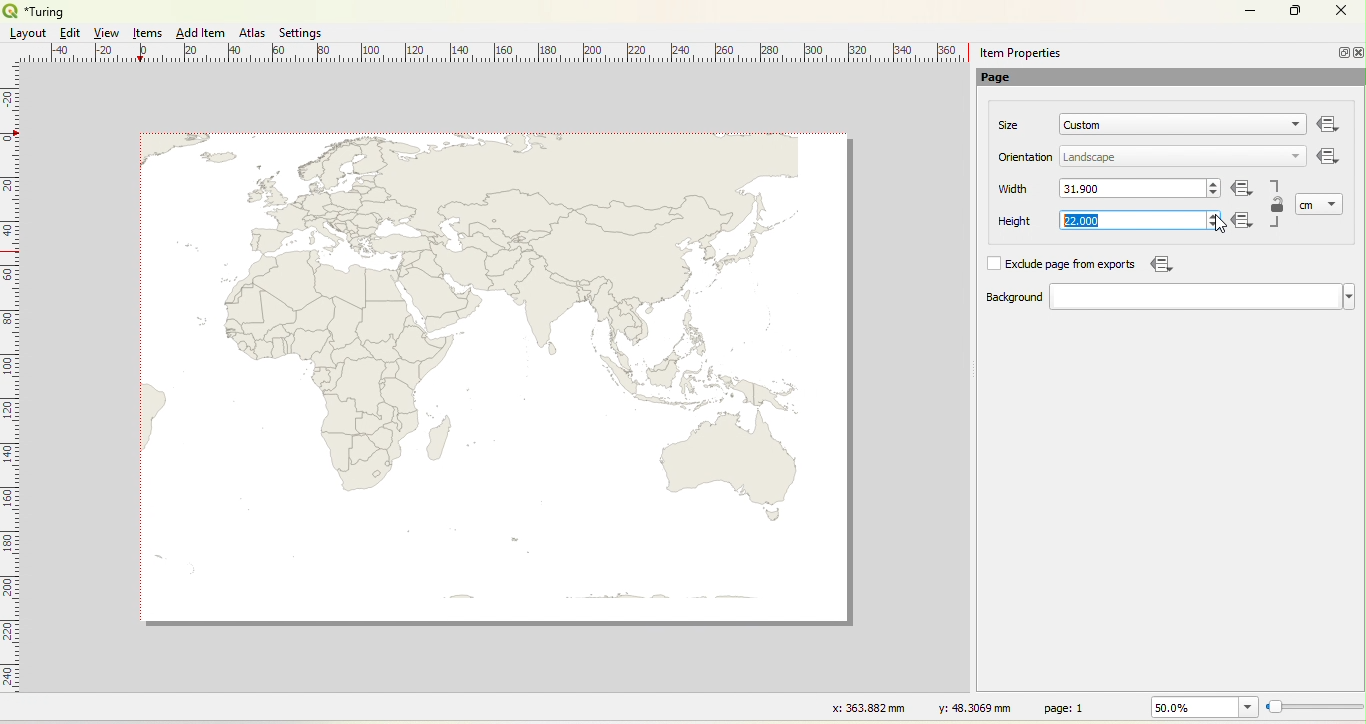  I want to click on Resize, so click(1315, 708).